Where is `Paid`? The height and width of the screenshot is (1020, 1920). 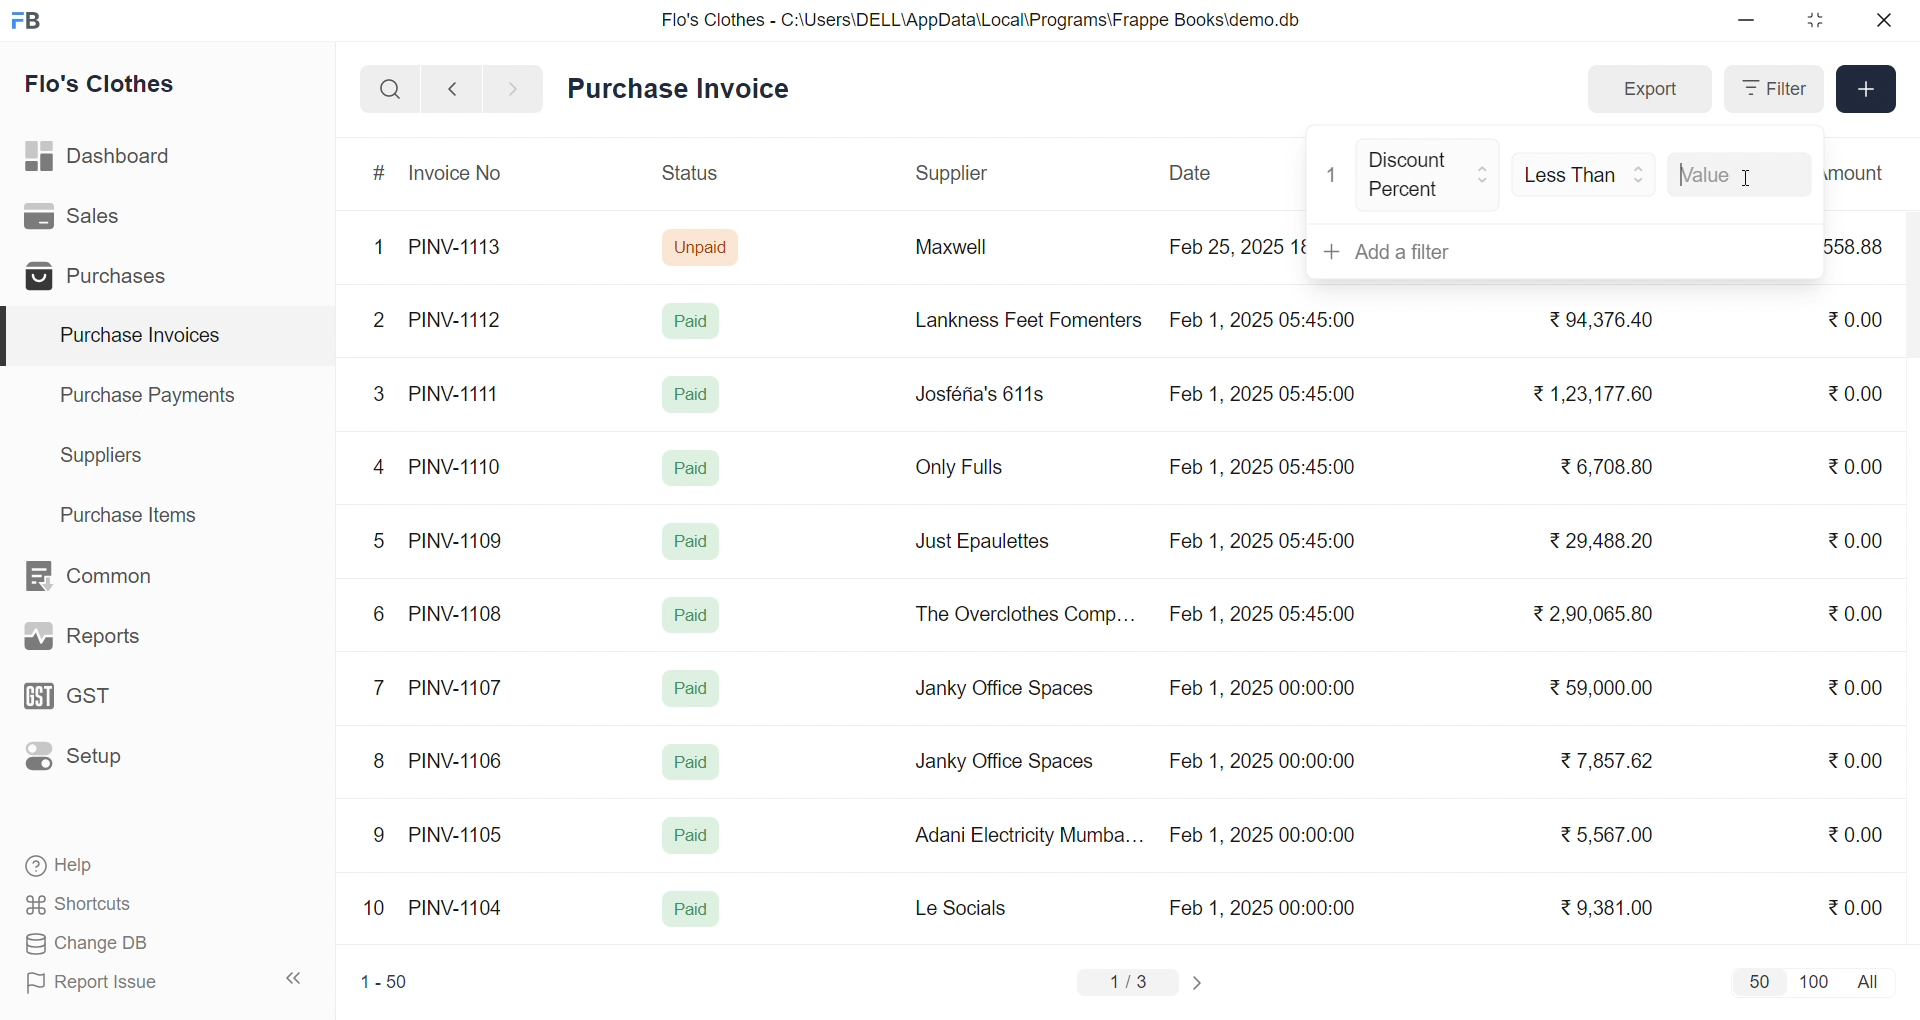 Paid is located at coordinates (695, 538).